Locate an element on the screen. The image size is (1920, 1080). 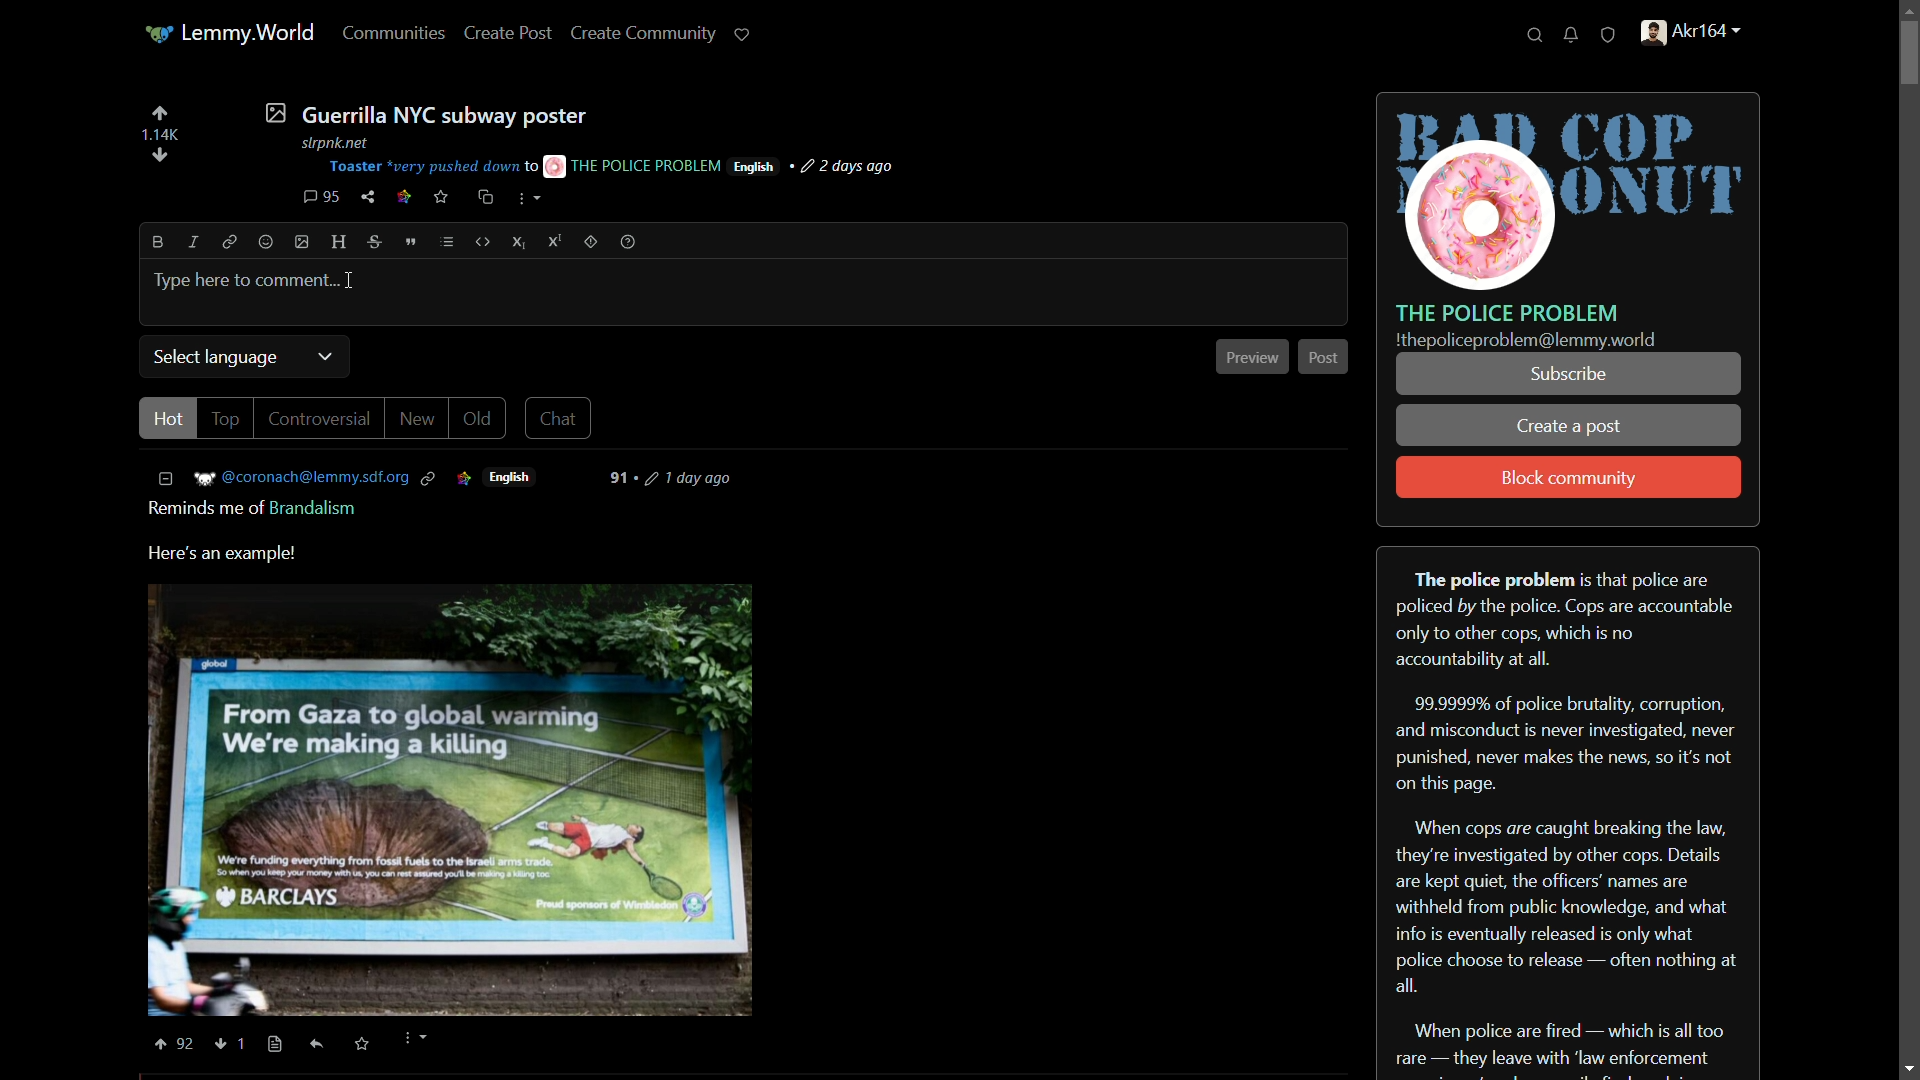
less information is located at coordinates (167, 478).